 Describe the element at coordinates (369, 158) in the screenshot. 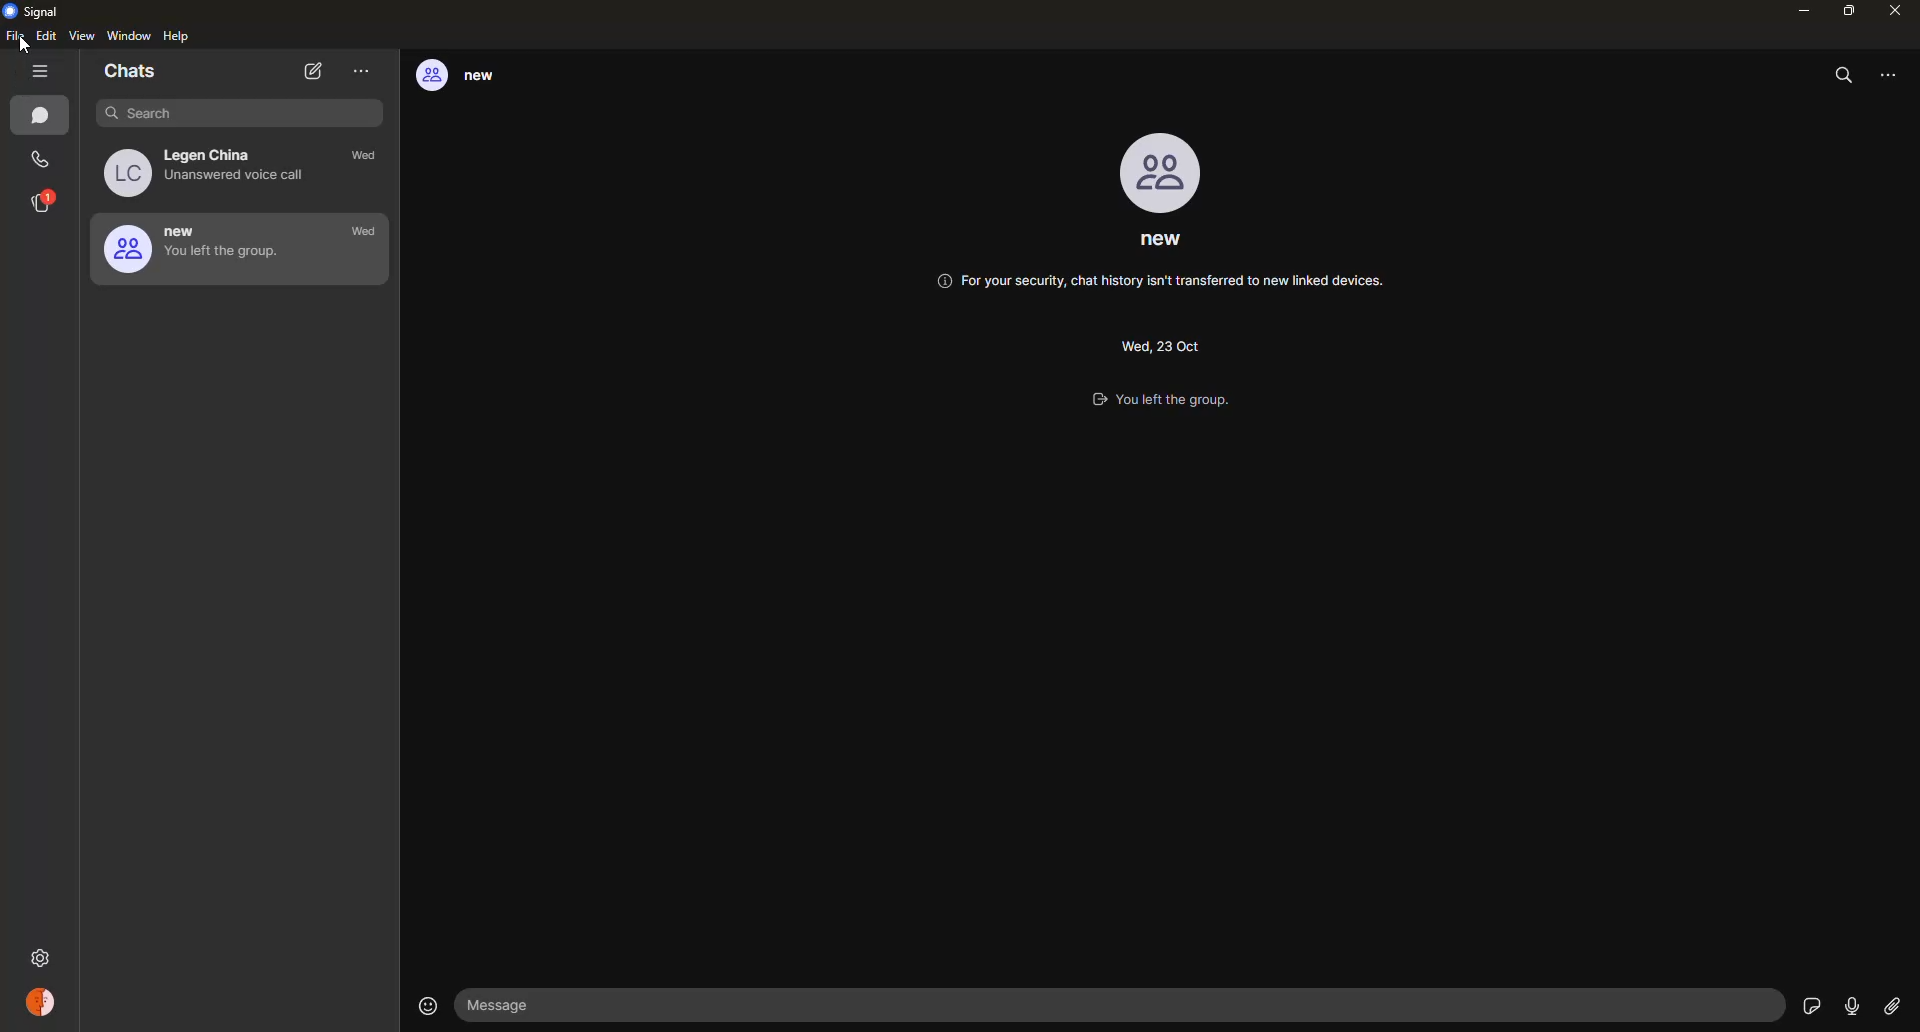

I see `wed` at that location.